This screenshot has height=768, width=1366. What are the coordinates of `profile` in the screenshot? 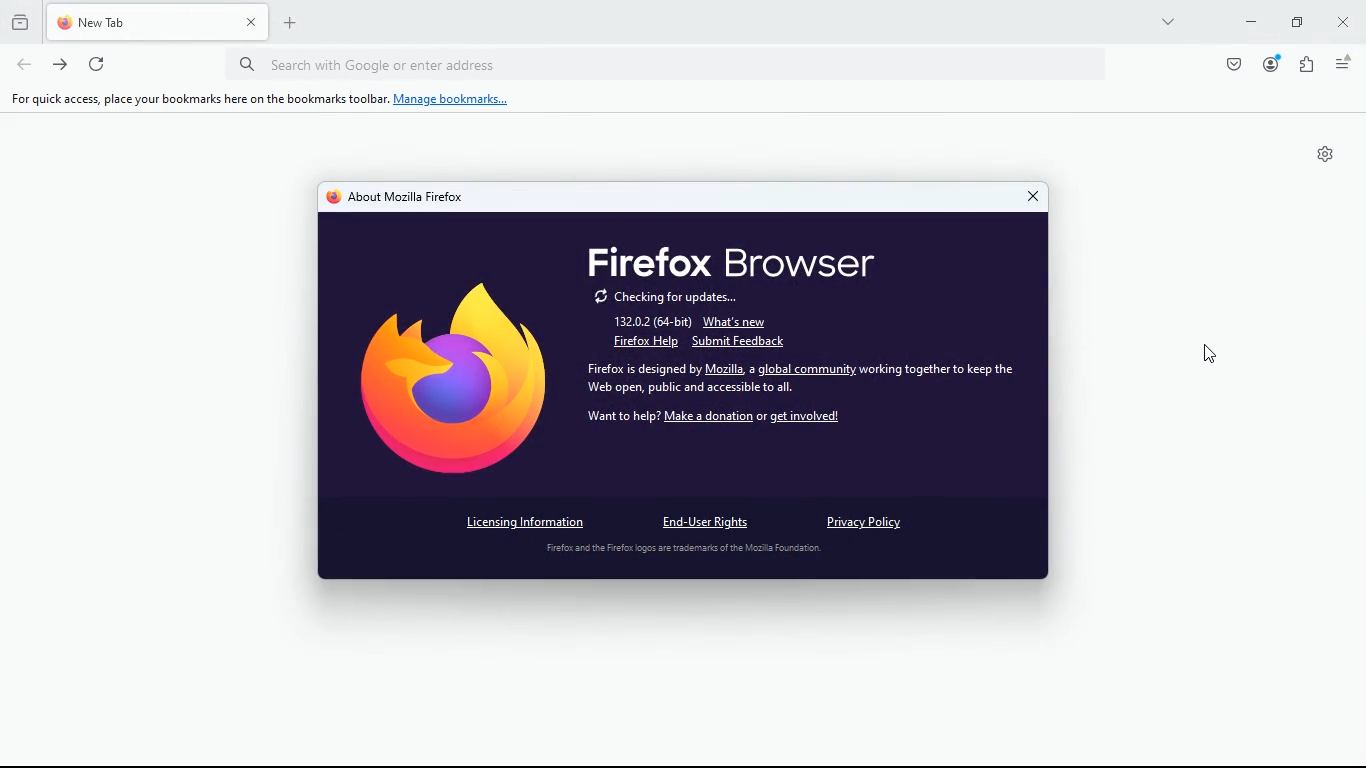 It's located at (1270, 65).